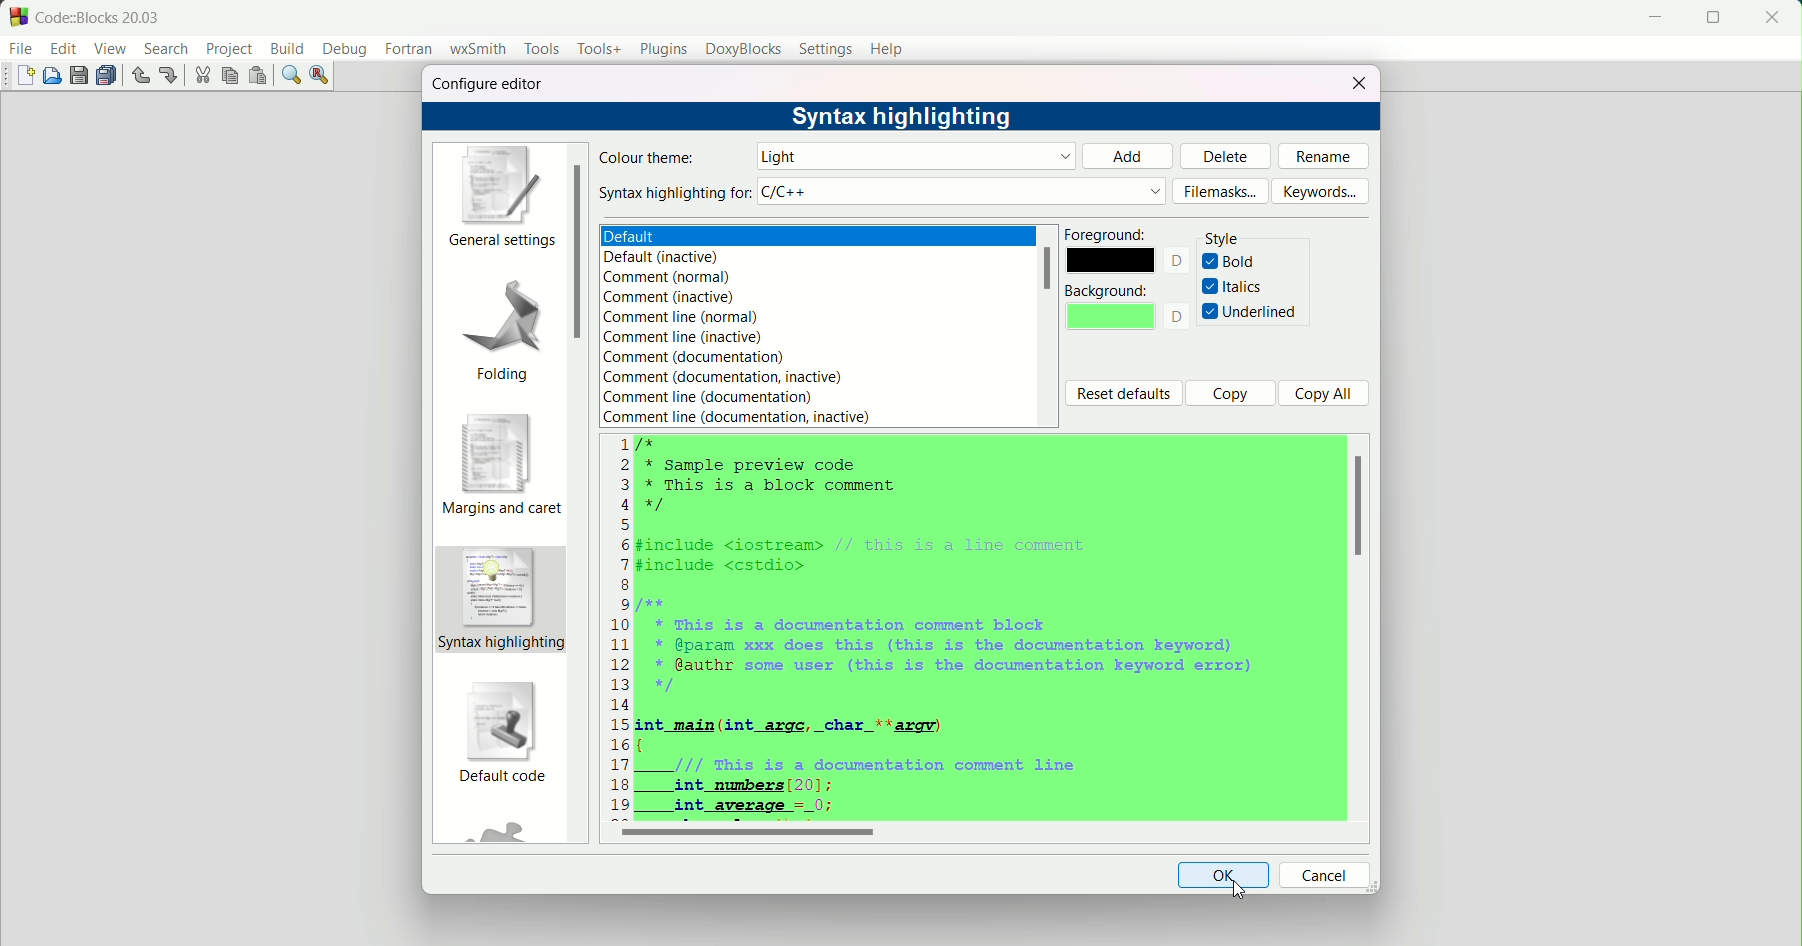 This screenshot has width=1802, height=946. What do you see at coordinates (1319, 155) in the screenshot?
I see `rename` at bounding box center [1319, 155].